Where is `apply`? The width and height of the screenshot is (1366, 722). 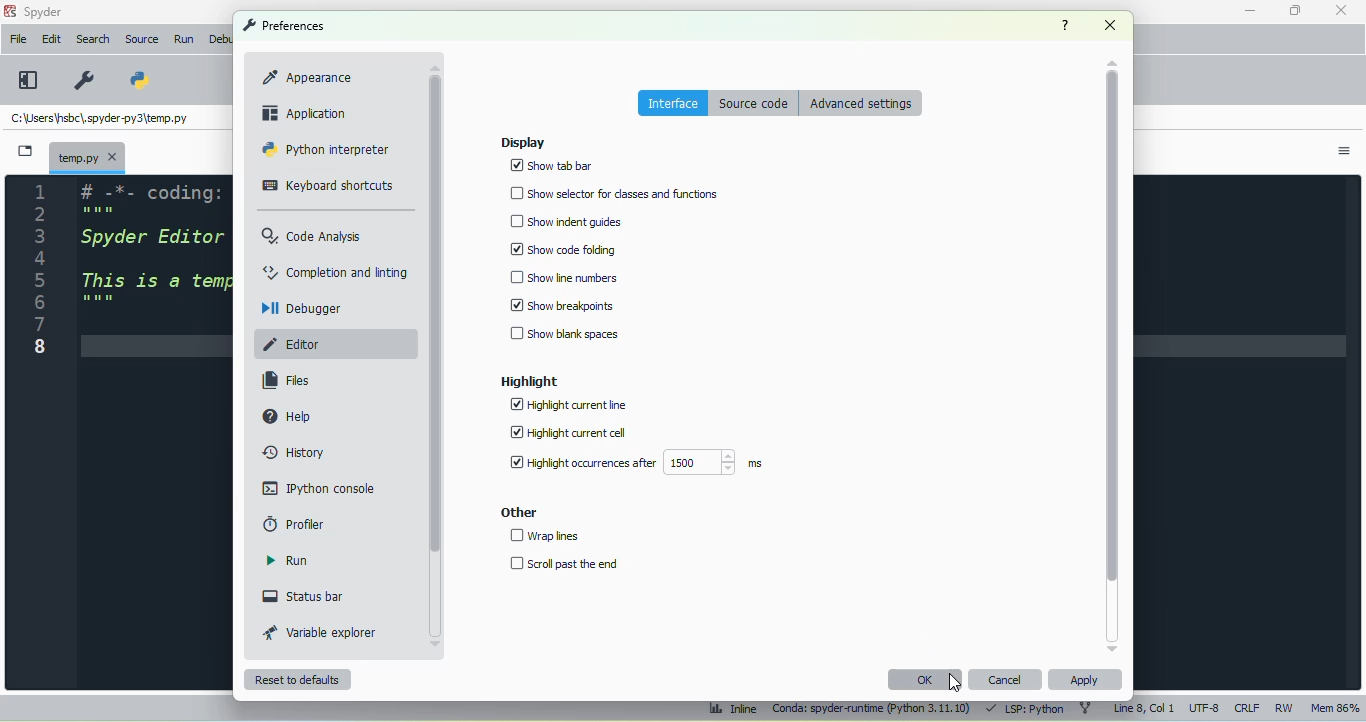
apply is located at coordinates (1084, 680).